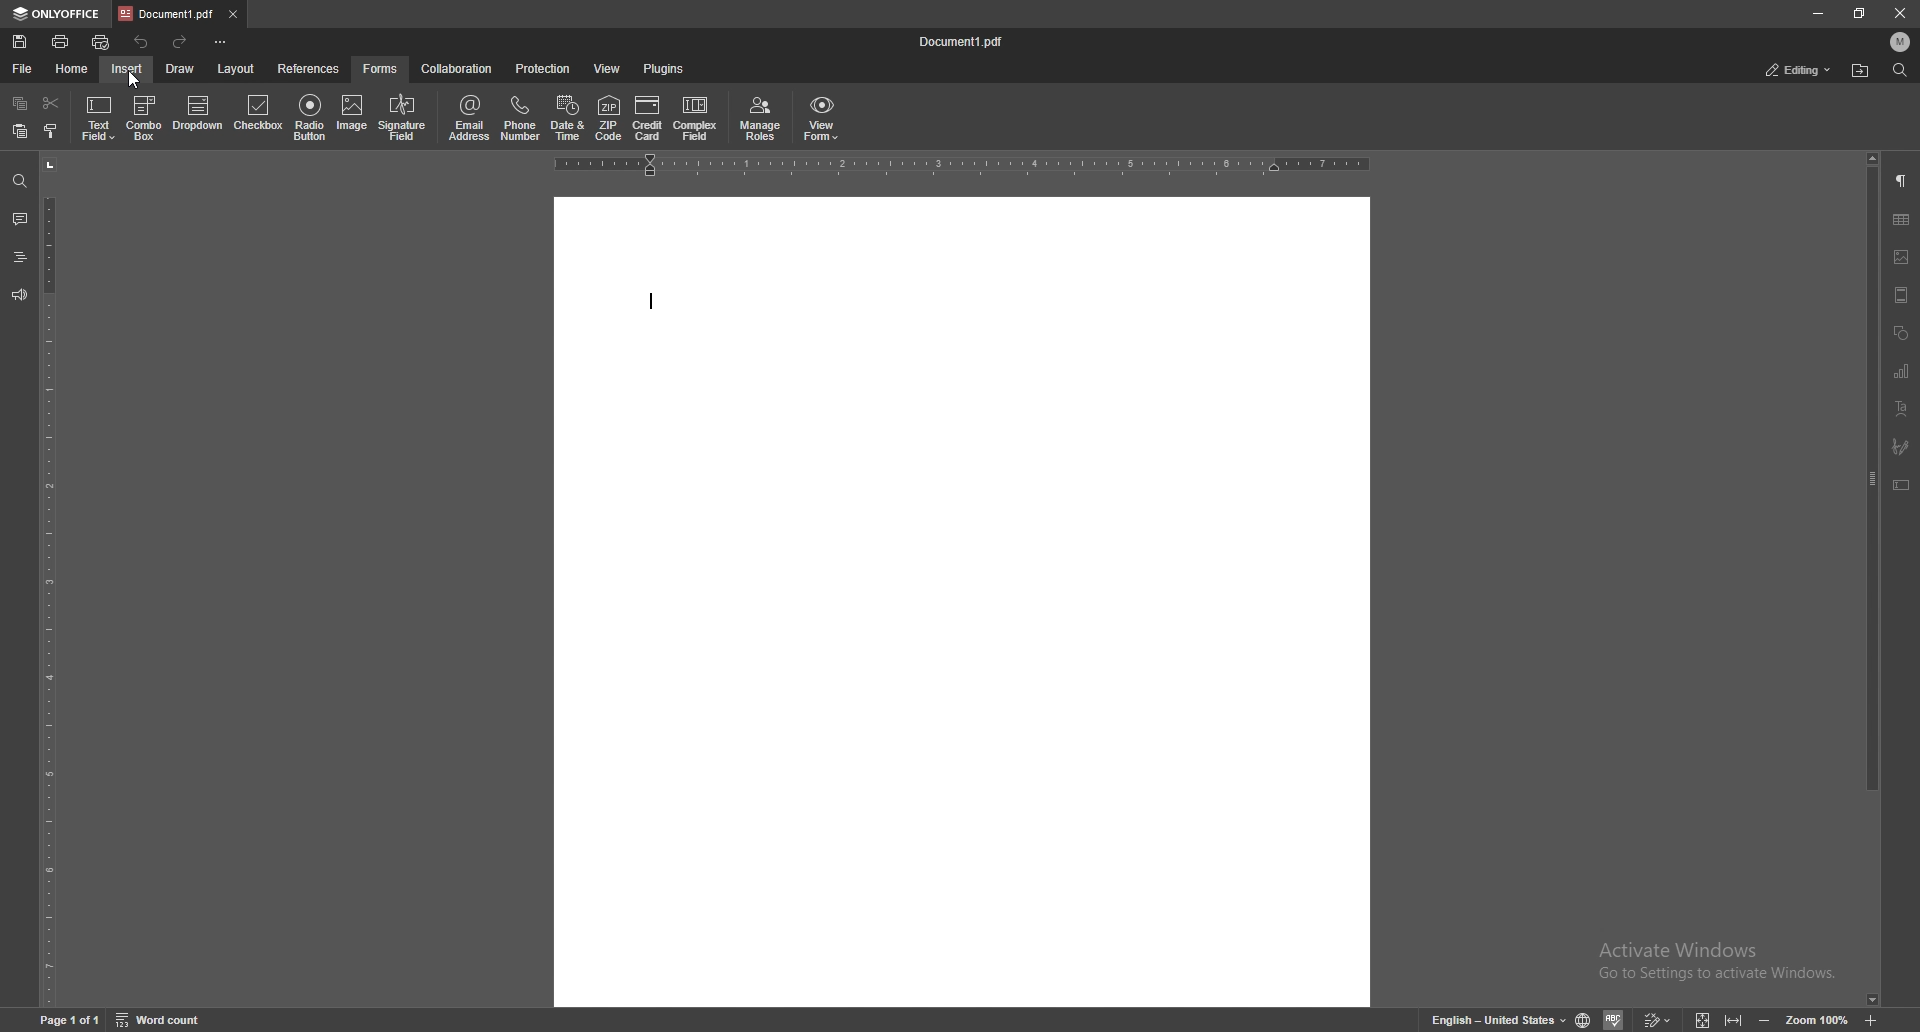 Image resolution: width=1920 pixels, height=1032 pixels. Describe the element at coordinates (72, 70) in the screenshot. I see `home` at that location.